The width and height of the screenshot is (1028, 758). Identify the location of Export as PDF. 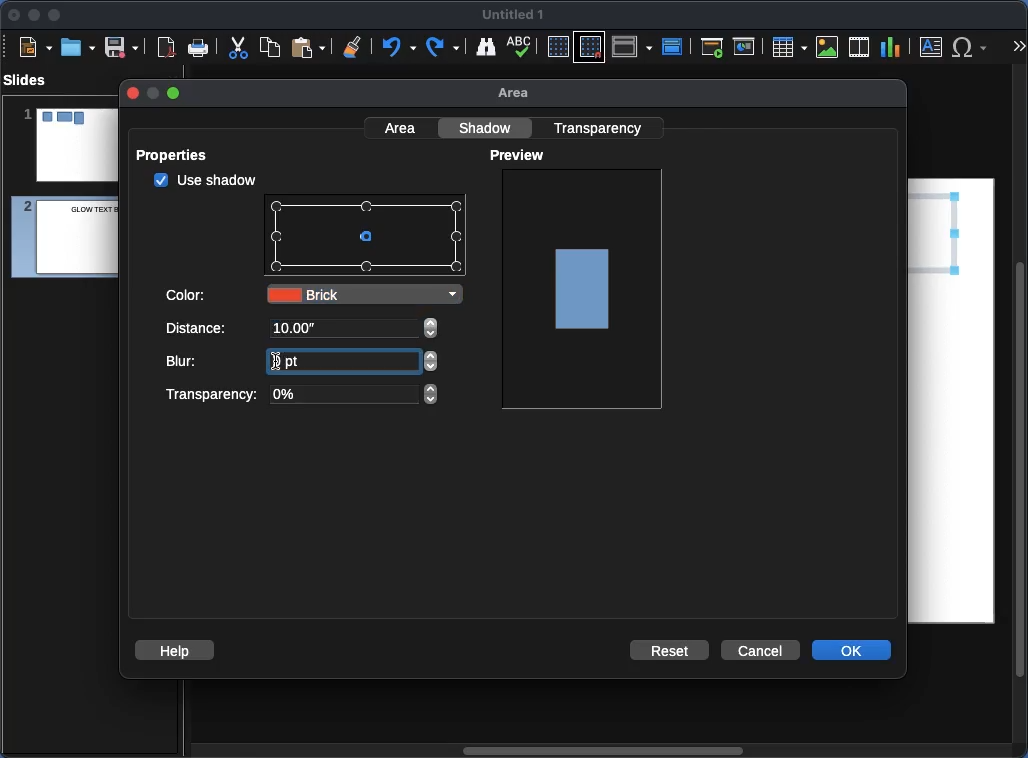
(166, 48).